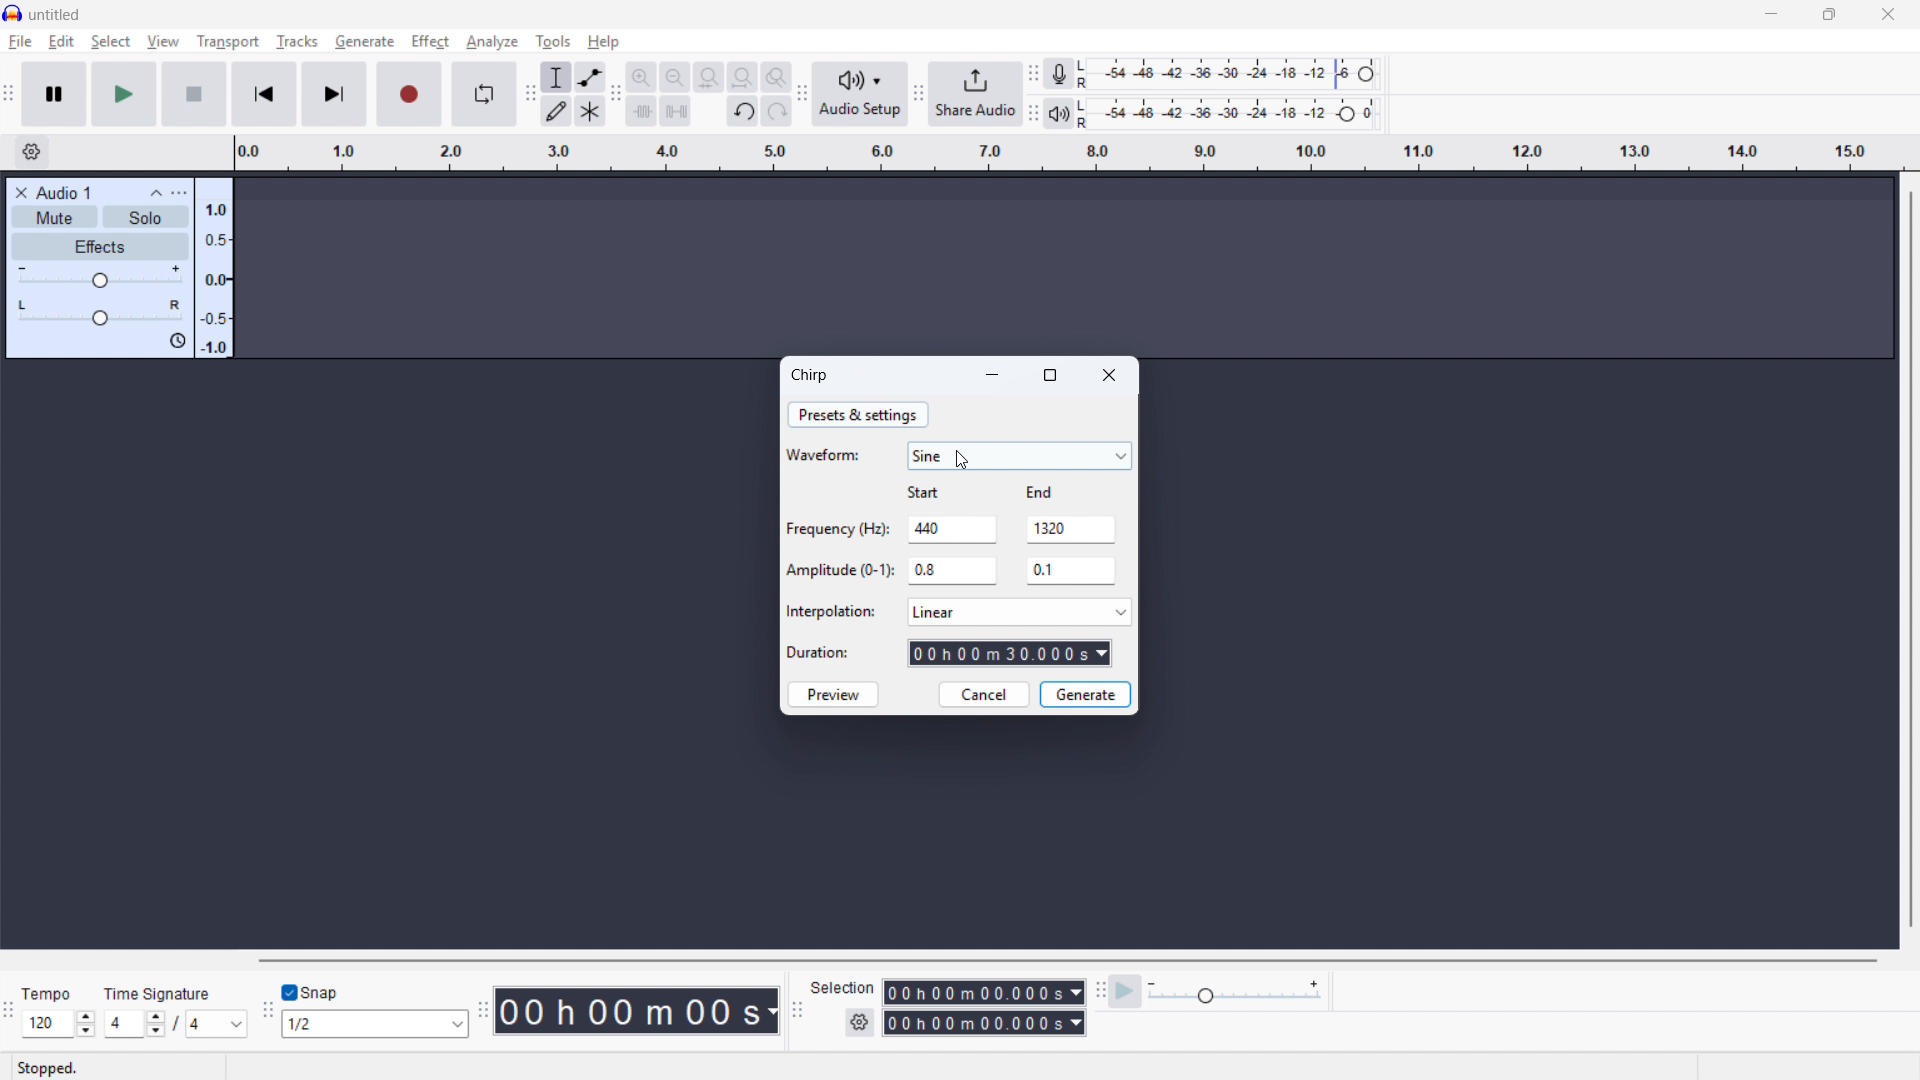  Describe the element at coordinates (1069, 529) in the screenshot. I see `Ending frequency ` at that location.